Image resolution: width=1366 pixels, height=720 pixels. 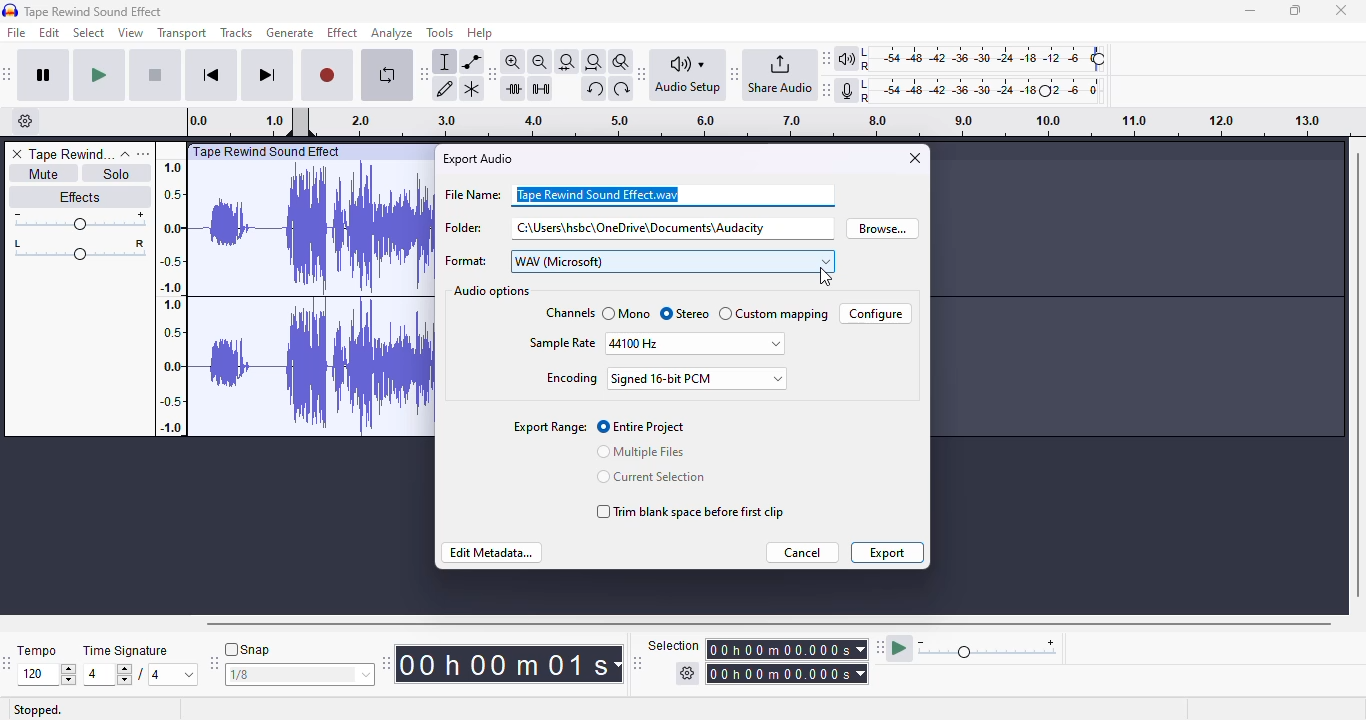 What do you see at coordinates (874, 315) in the screenshot?
I see `configure` at bounding box center [874, 315].